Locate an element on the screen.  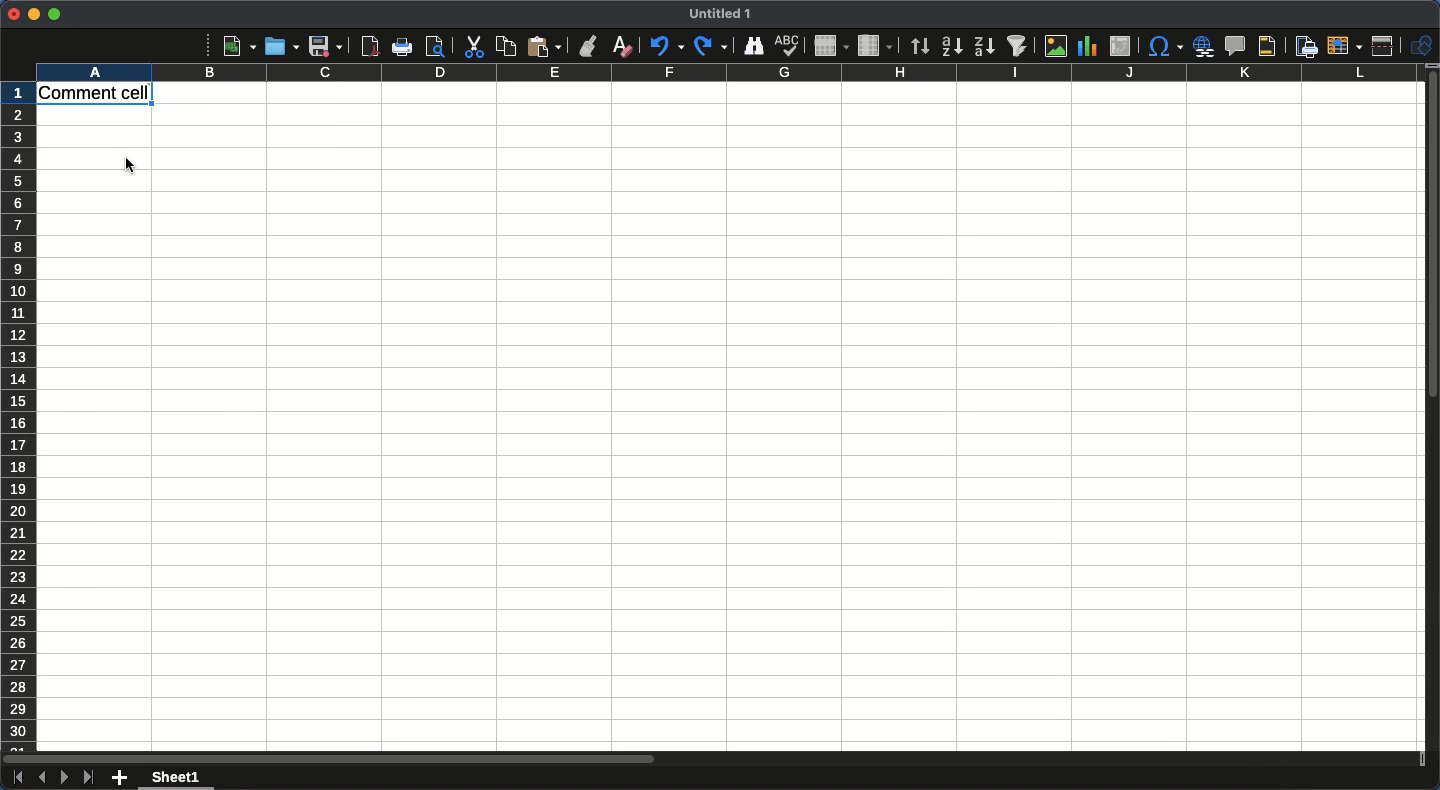
Headers and footers is located at coordinates (1269, 45).